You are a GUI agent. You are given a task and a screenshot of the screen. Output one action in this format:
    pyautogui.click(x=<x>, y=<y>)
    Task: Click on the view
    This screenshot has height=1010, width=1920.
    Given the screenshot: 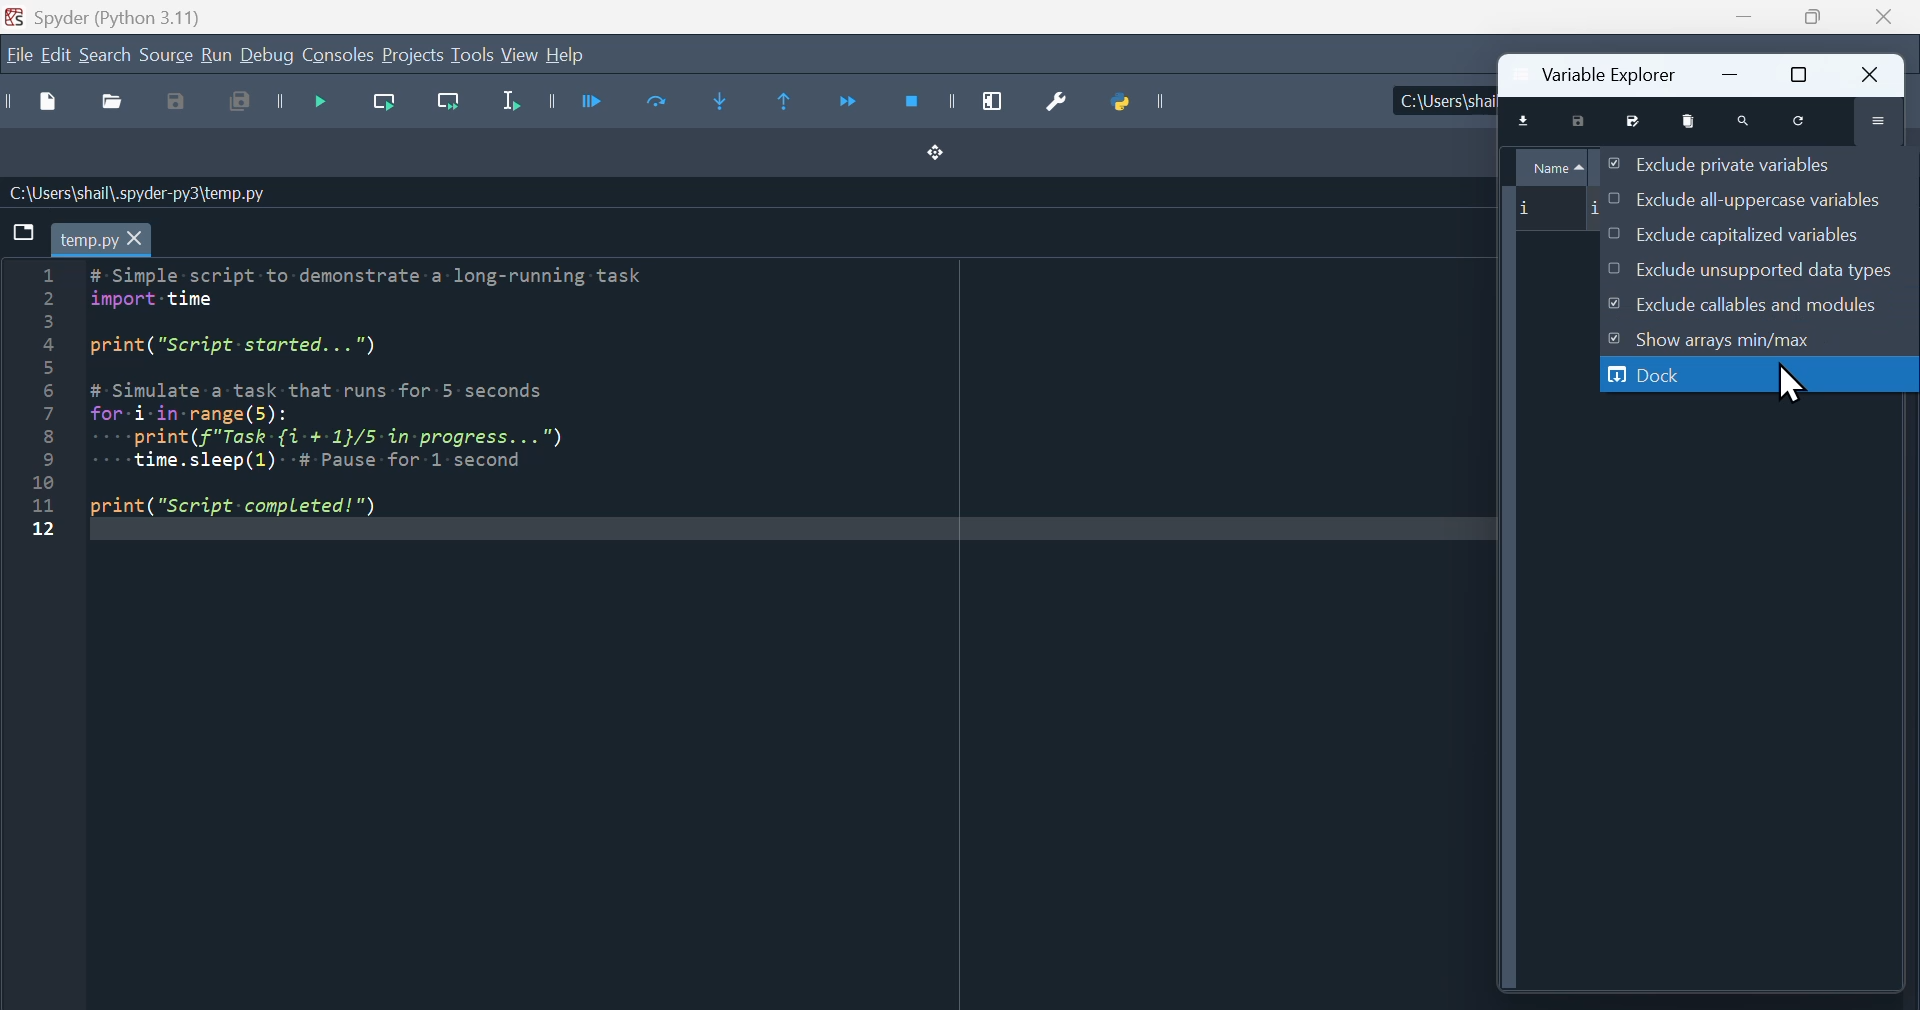 What is the action you would take?
    pyautogui.click(x=520, y=55)
    